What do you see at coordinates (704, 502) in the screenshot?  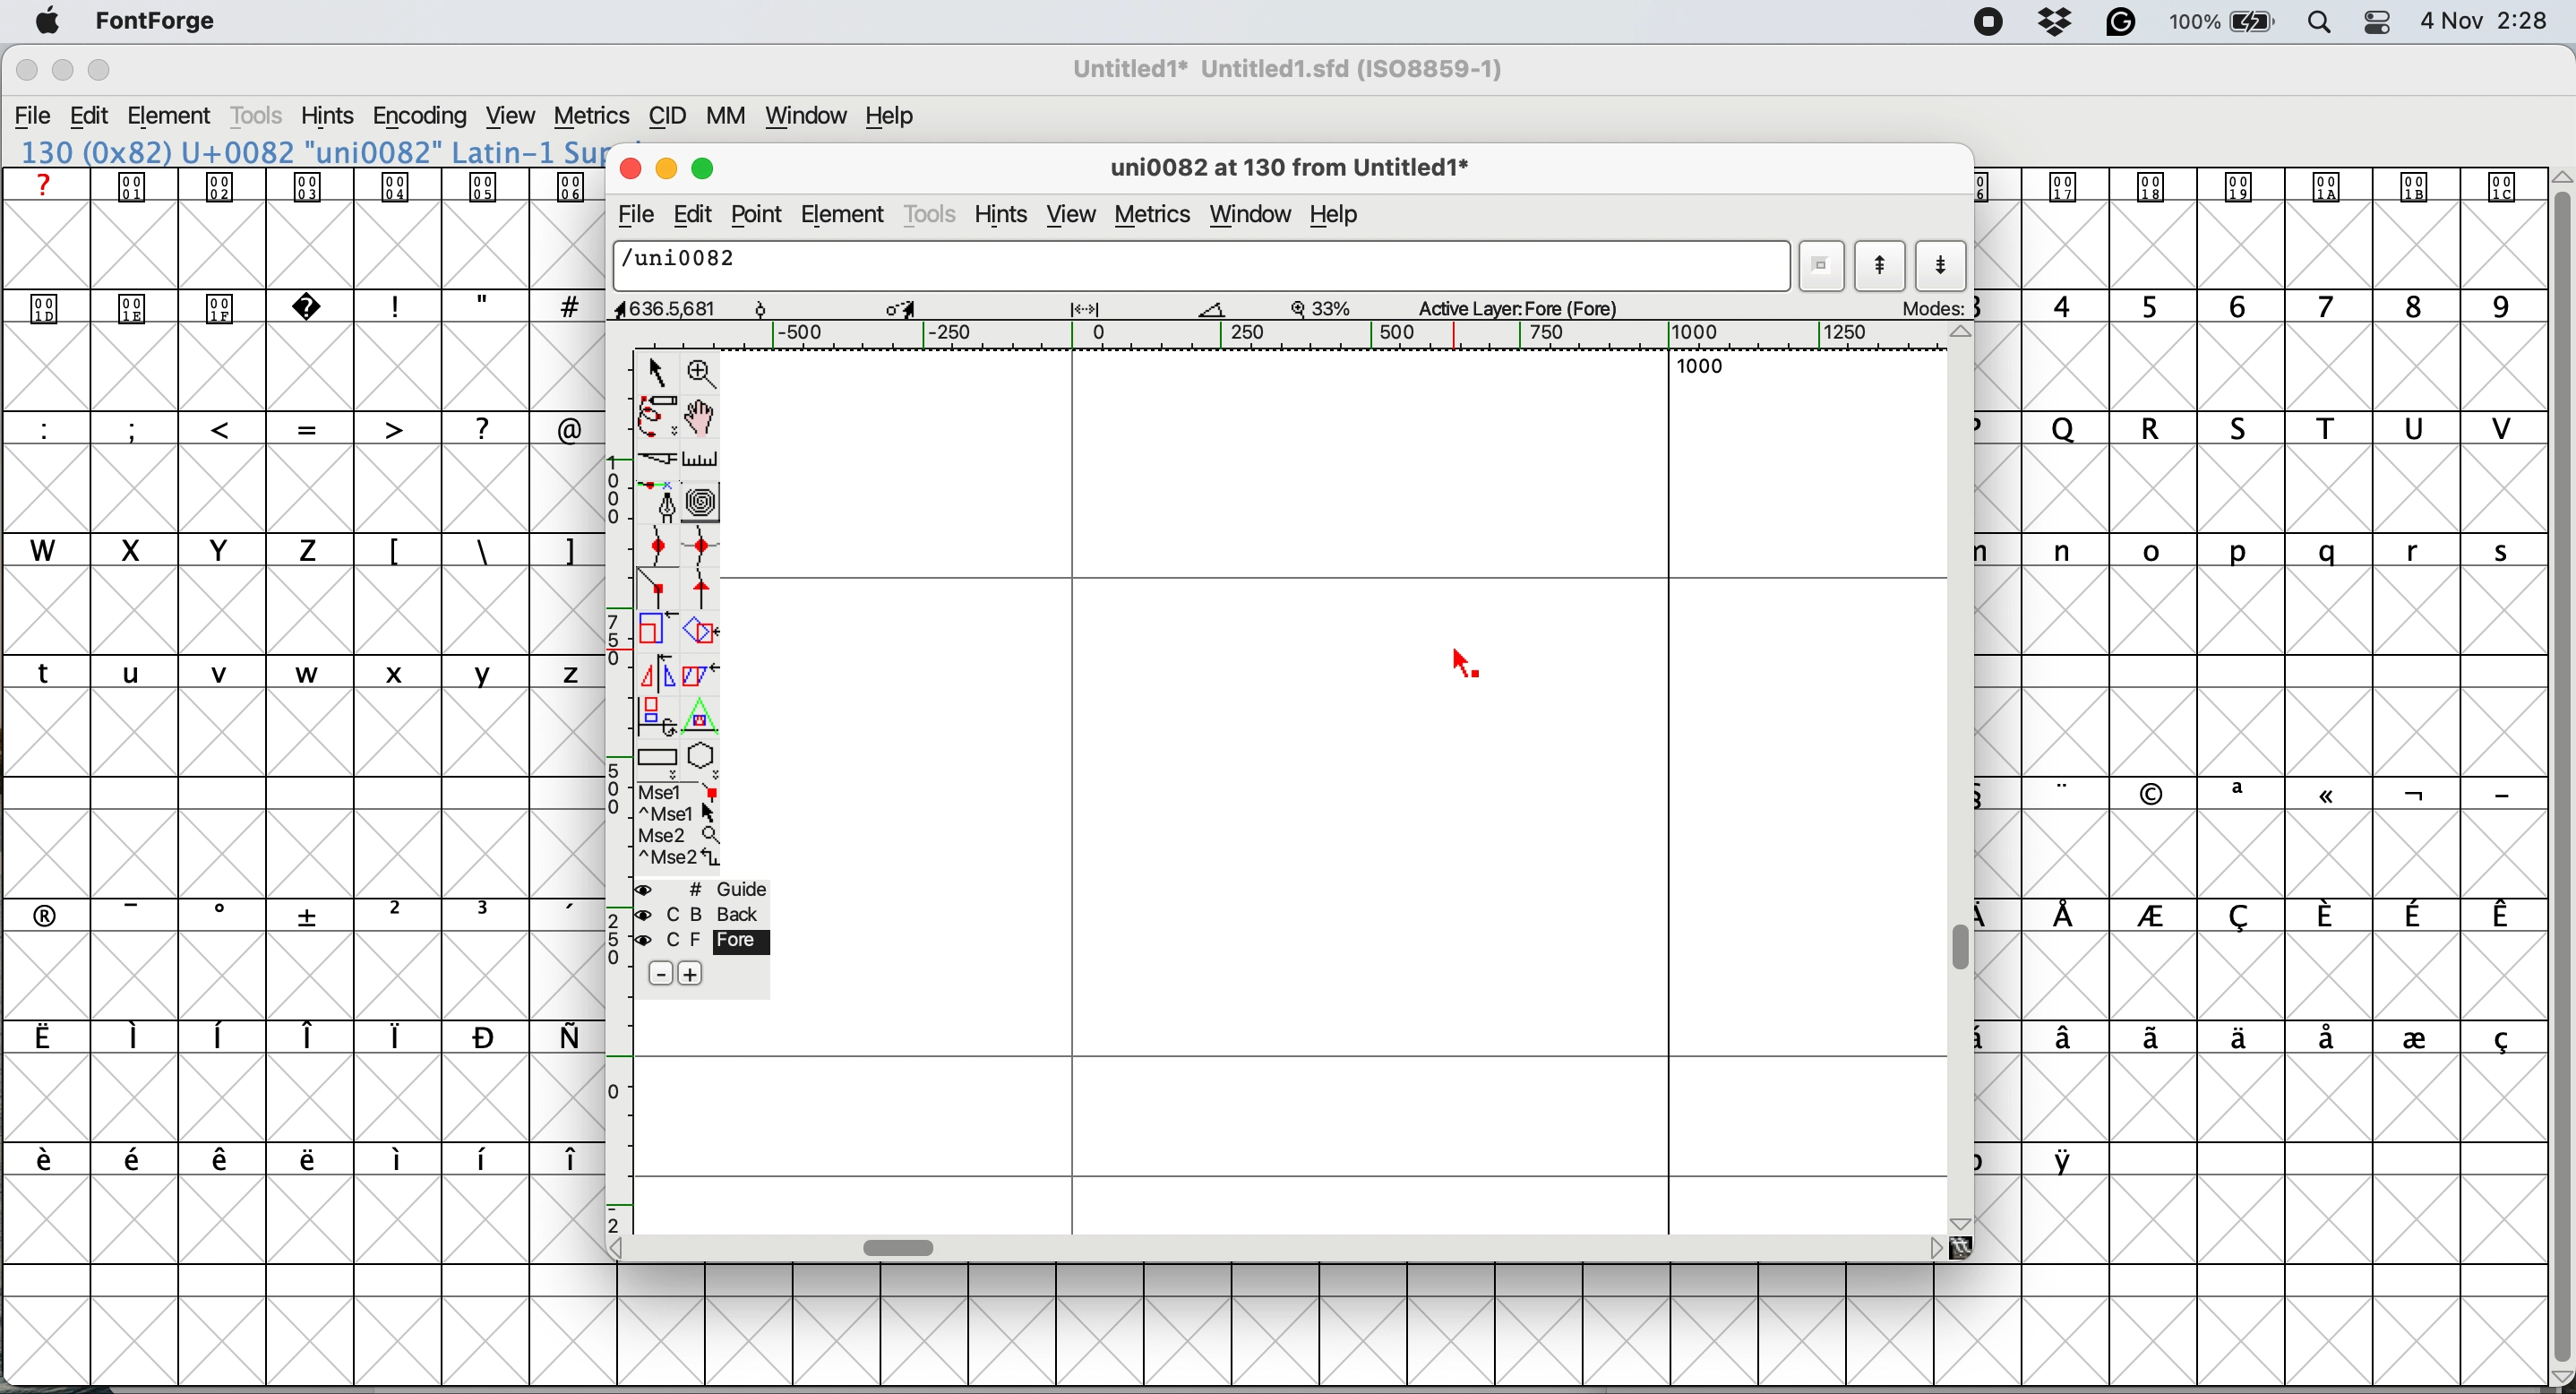 I see `change whether spiro is active or not` at bounding box center [704, 502].